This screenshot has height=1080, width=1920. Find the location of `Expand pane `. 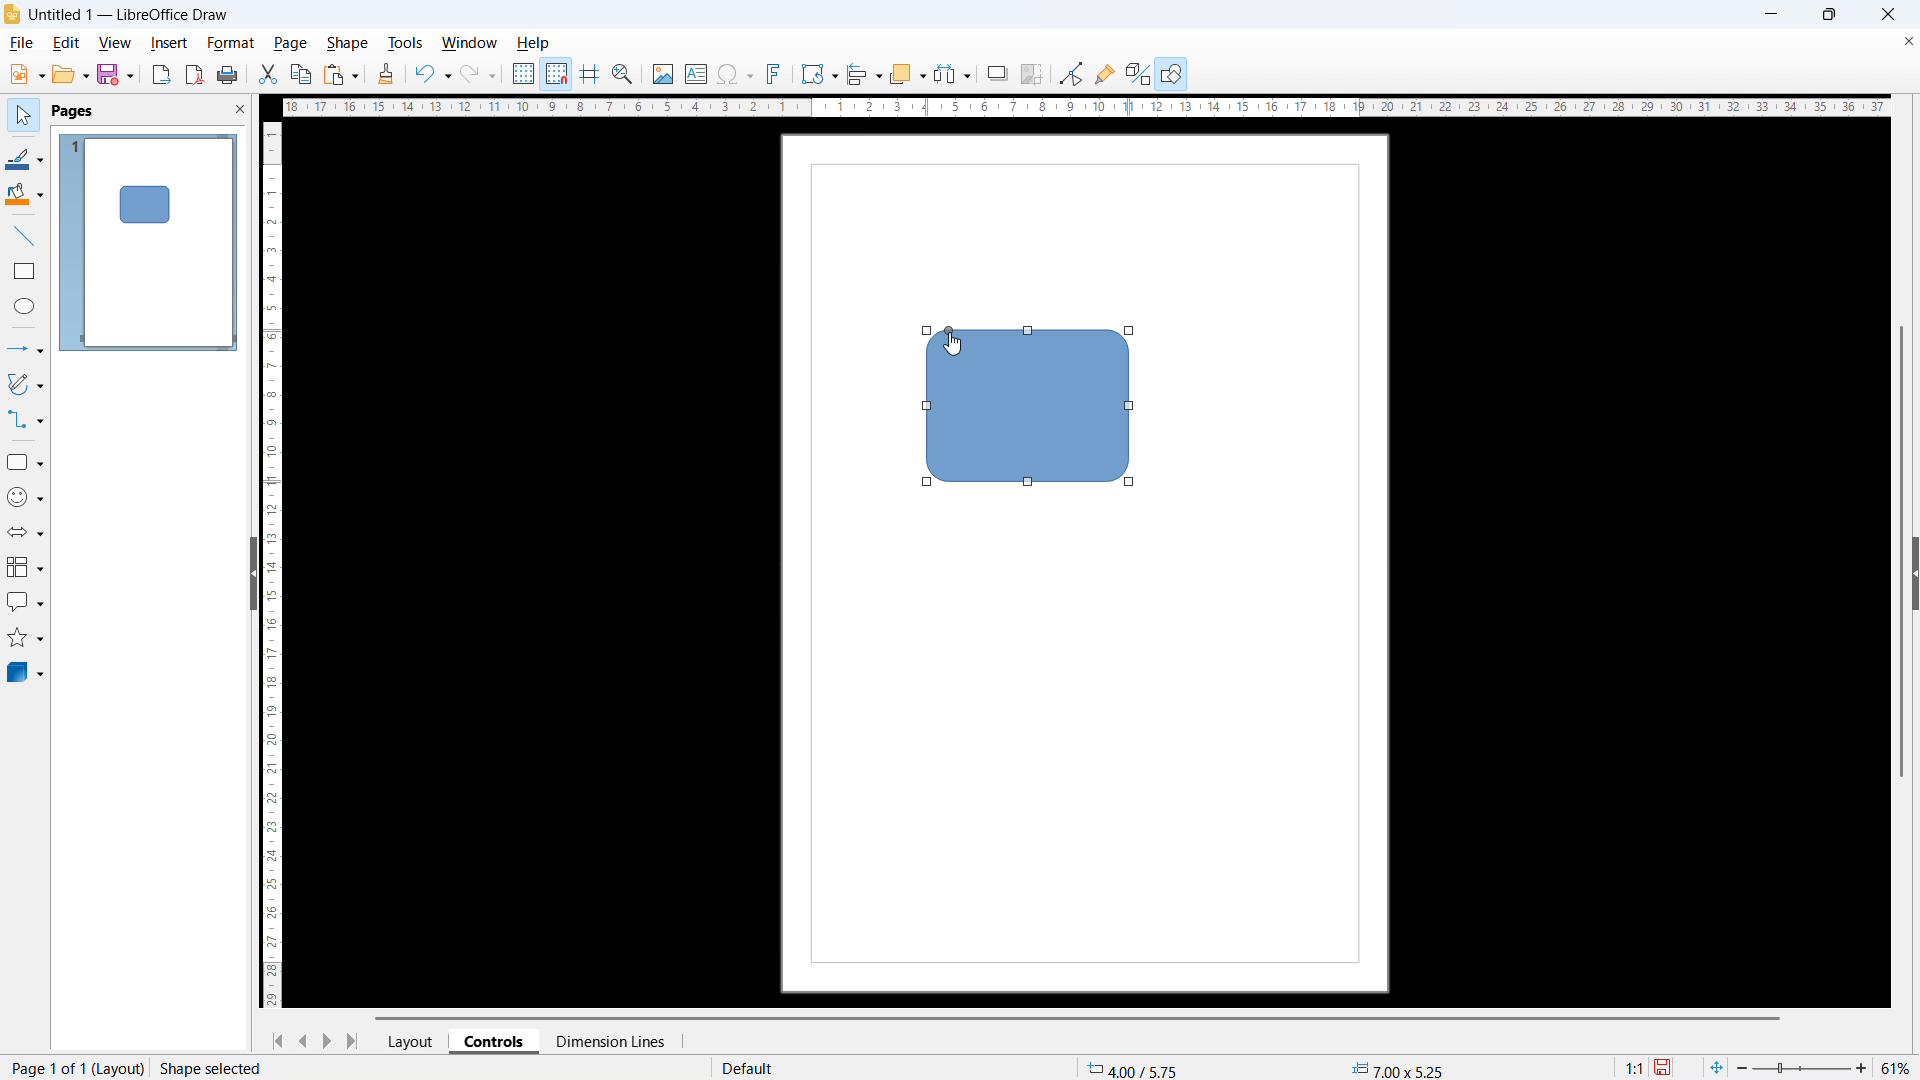

Expand pane  is located at coordinates (1916, 572).